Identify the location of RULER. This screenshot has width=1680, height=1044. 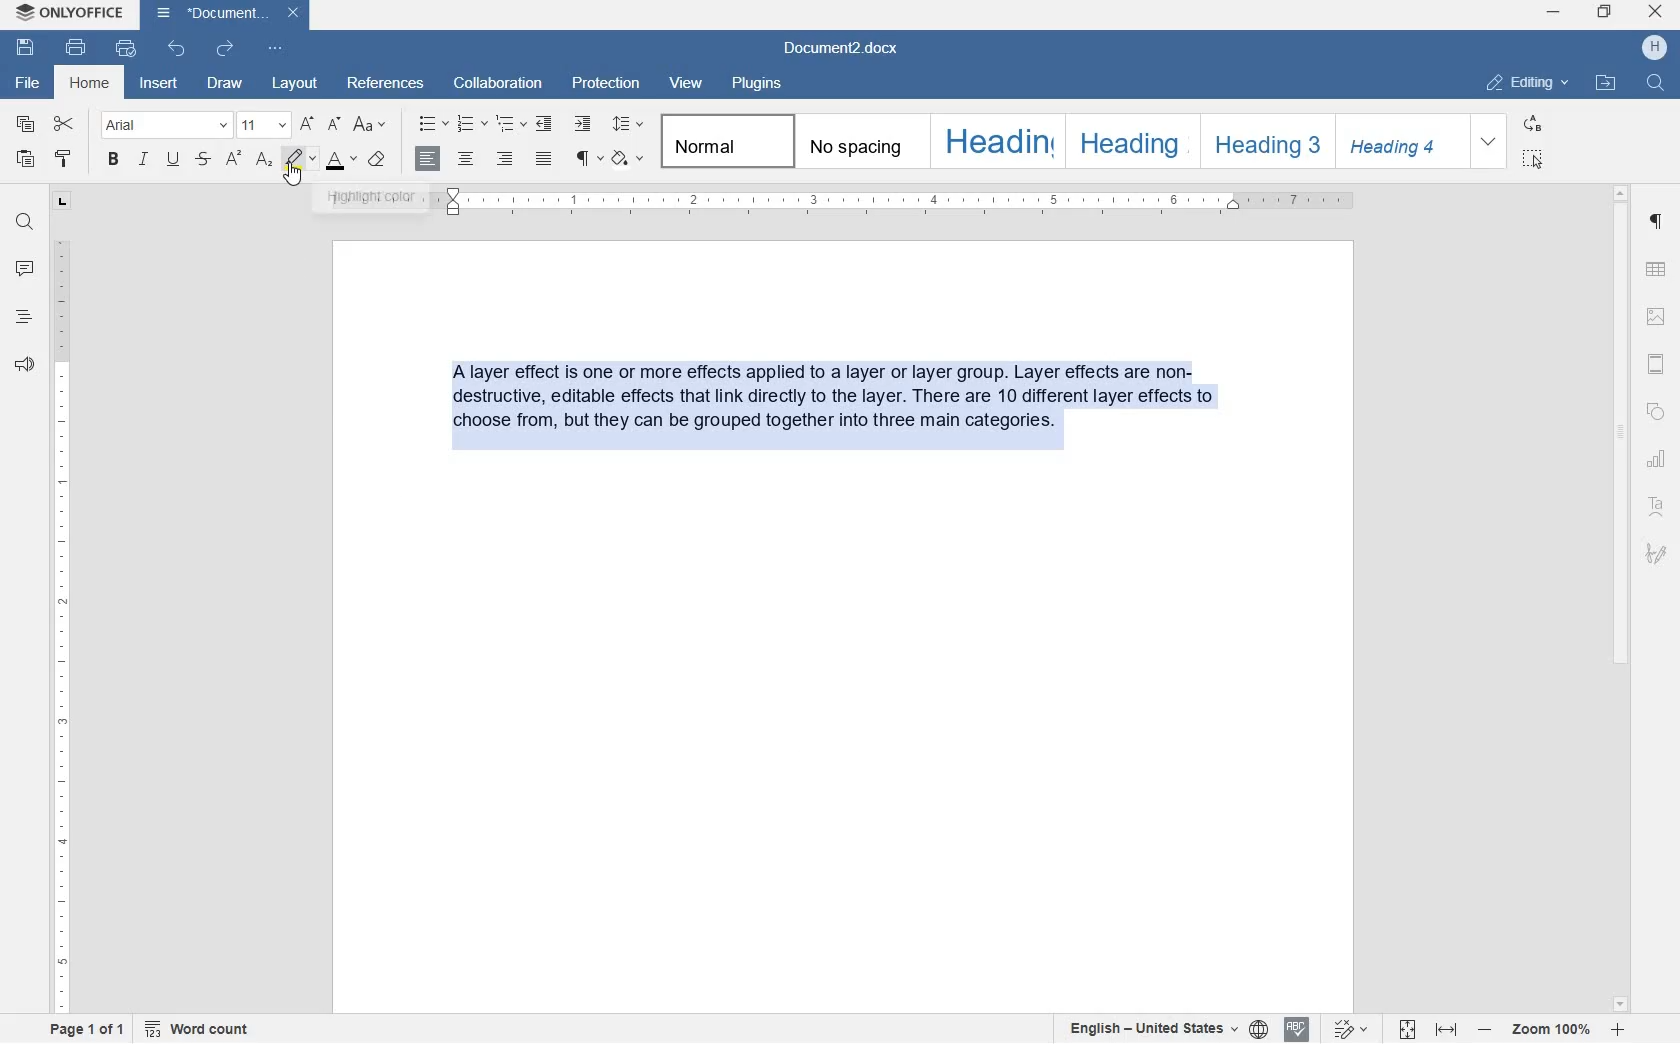
(835, 203).